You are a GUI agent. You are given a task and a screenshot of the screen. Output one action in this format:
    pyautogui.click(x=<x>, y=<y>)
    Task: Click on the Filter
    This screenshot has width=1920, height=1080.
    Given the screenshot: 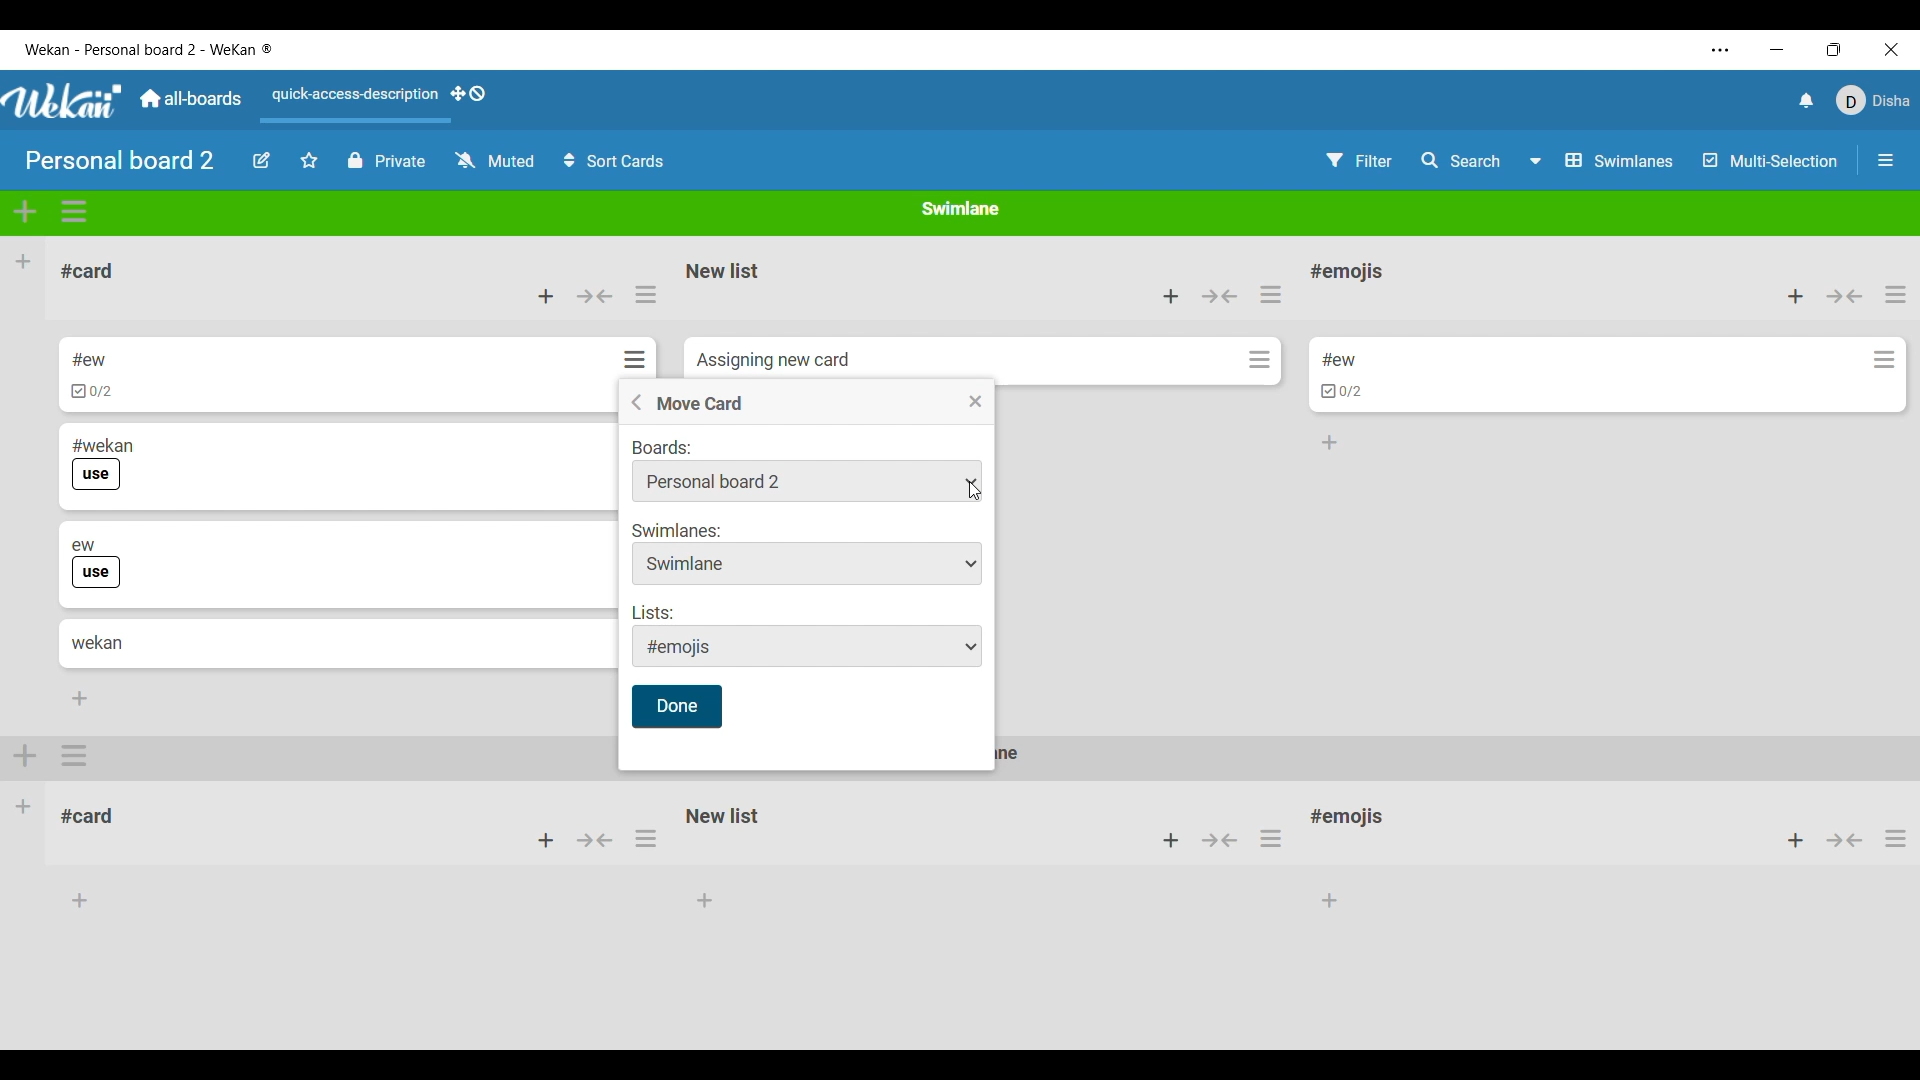 What is the action you would take?
    pyautogui.click(x=1360, y=161)
    